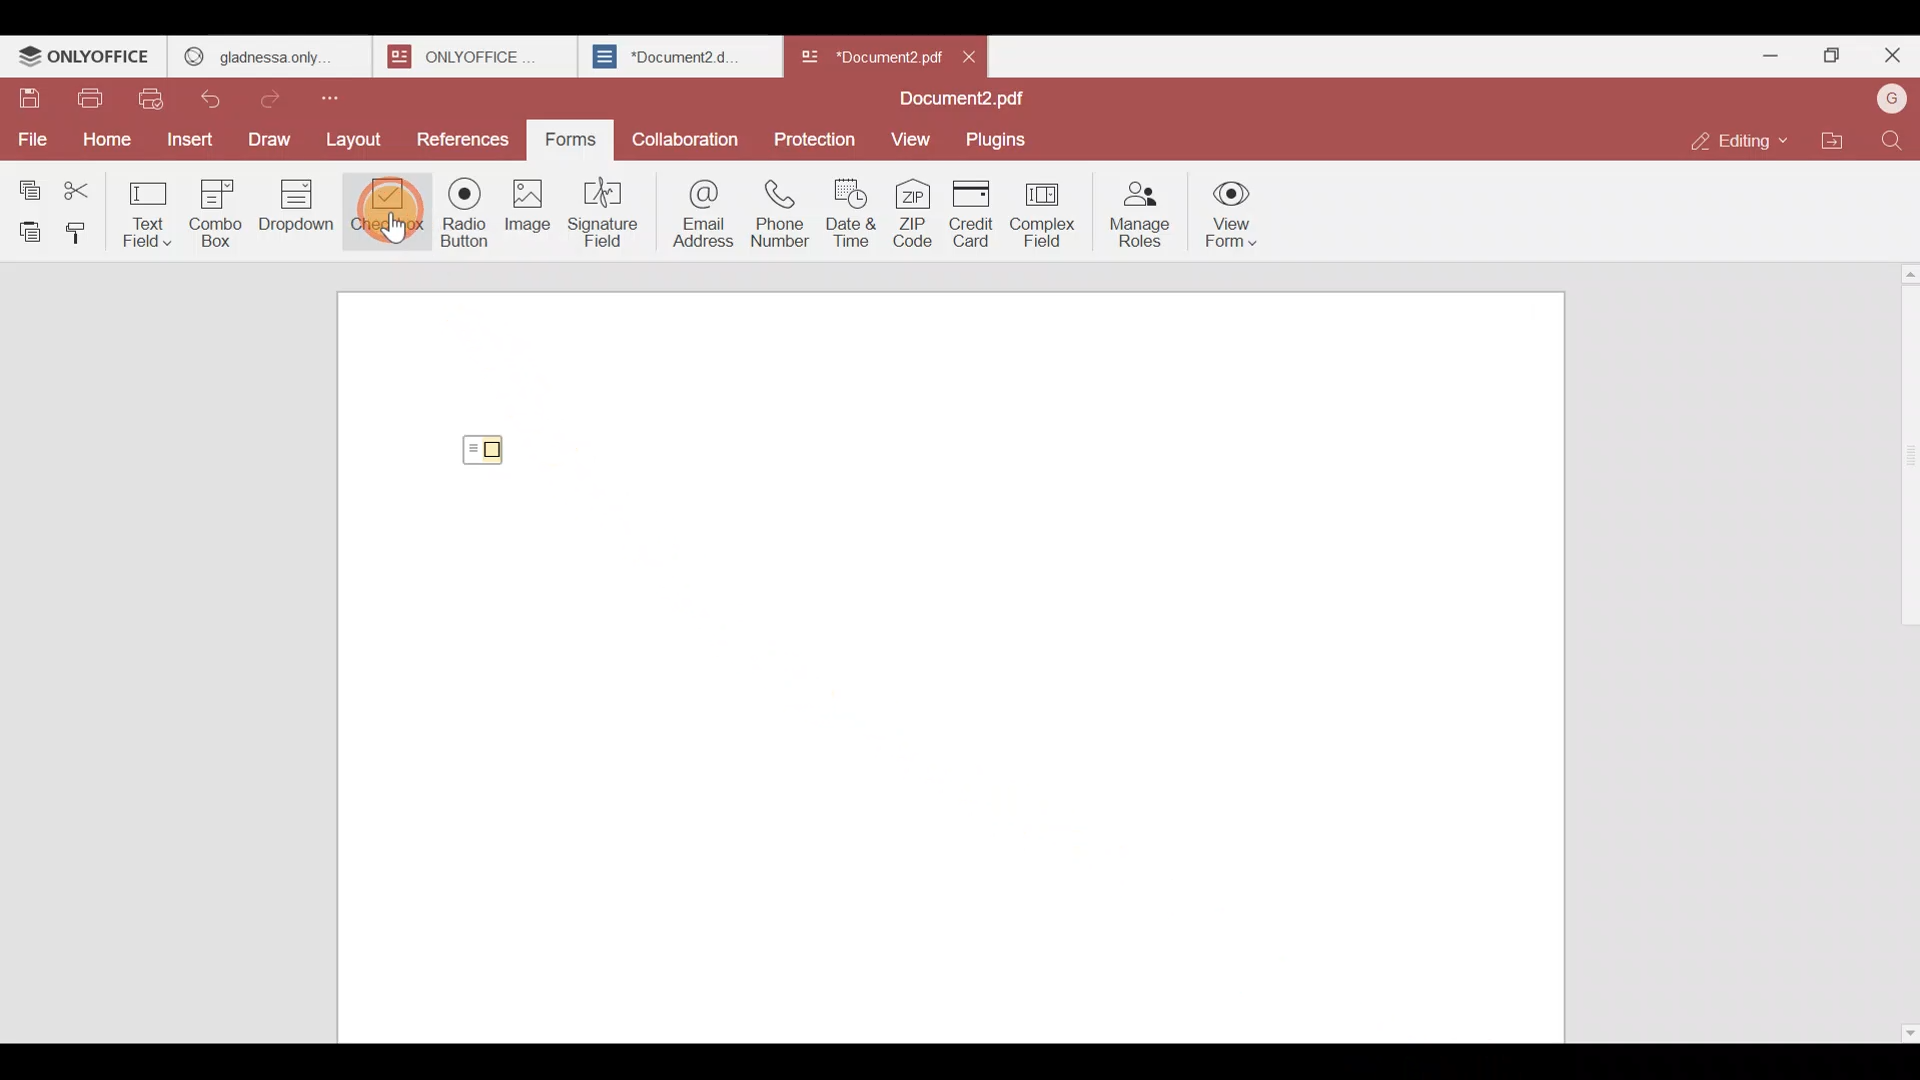  Describe the element at coordinates (1891, 97) in the screenshot. I see `Account name` at that location.